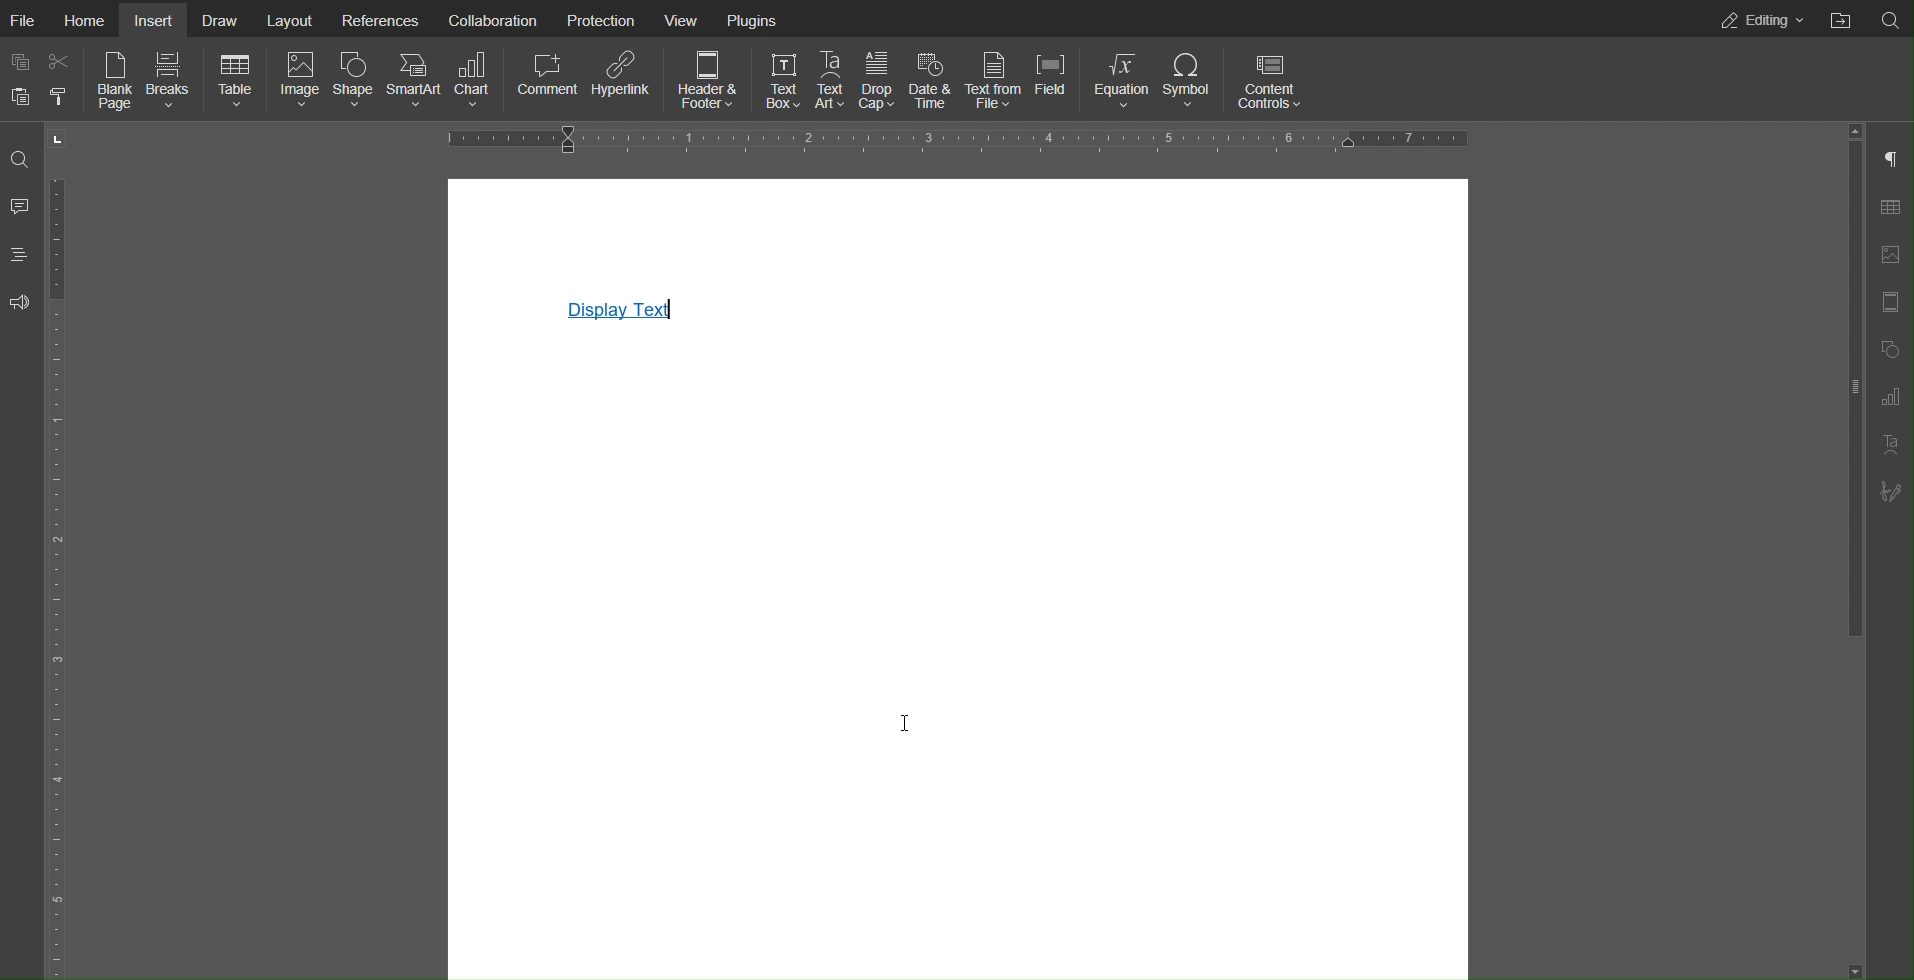  What do you see at coordinates (223, 20) in the screenshot?
I see `Draw` at bounding box center [223, 20].